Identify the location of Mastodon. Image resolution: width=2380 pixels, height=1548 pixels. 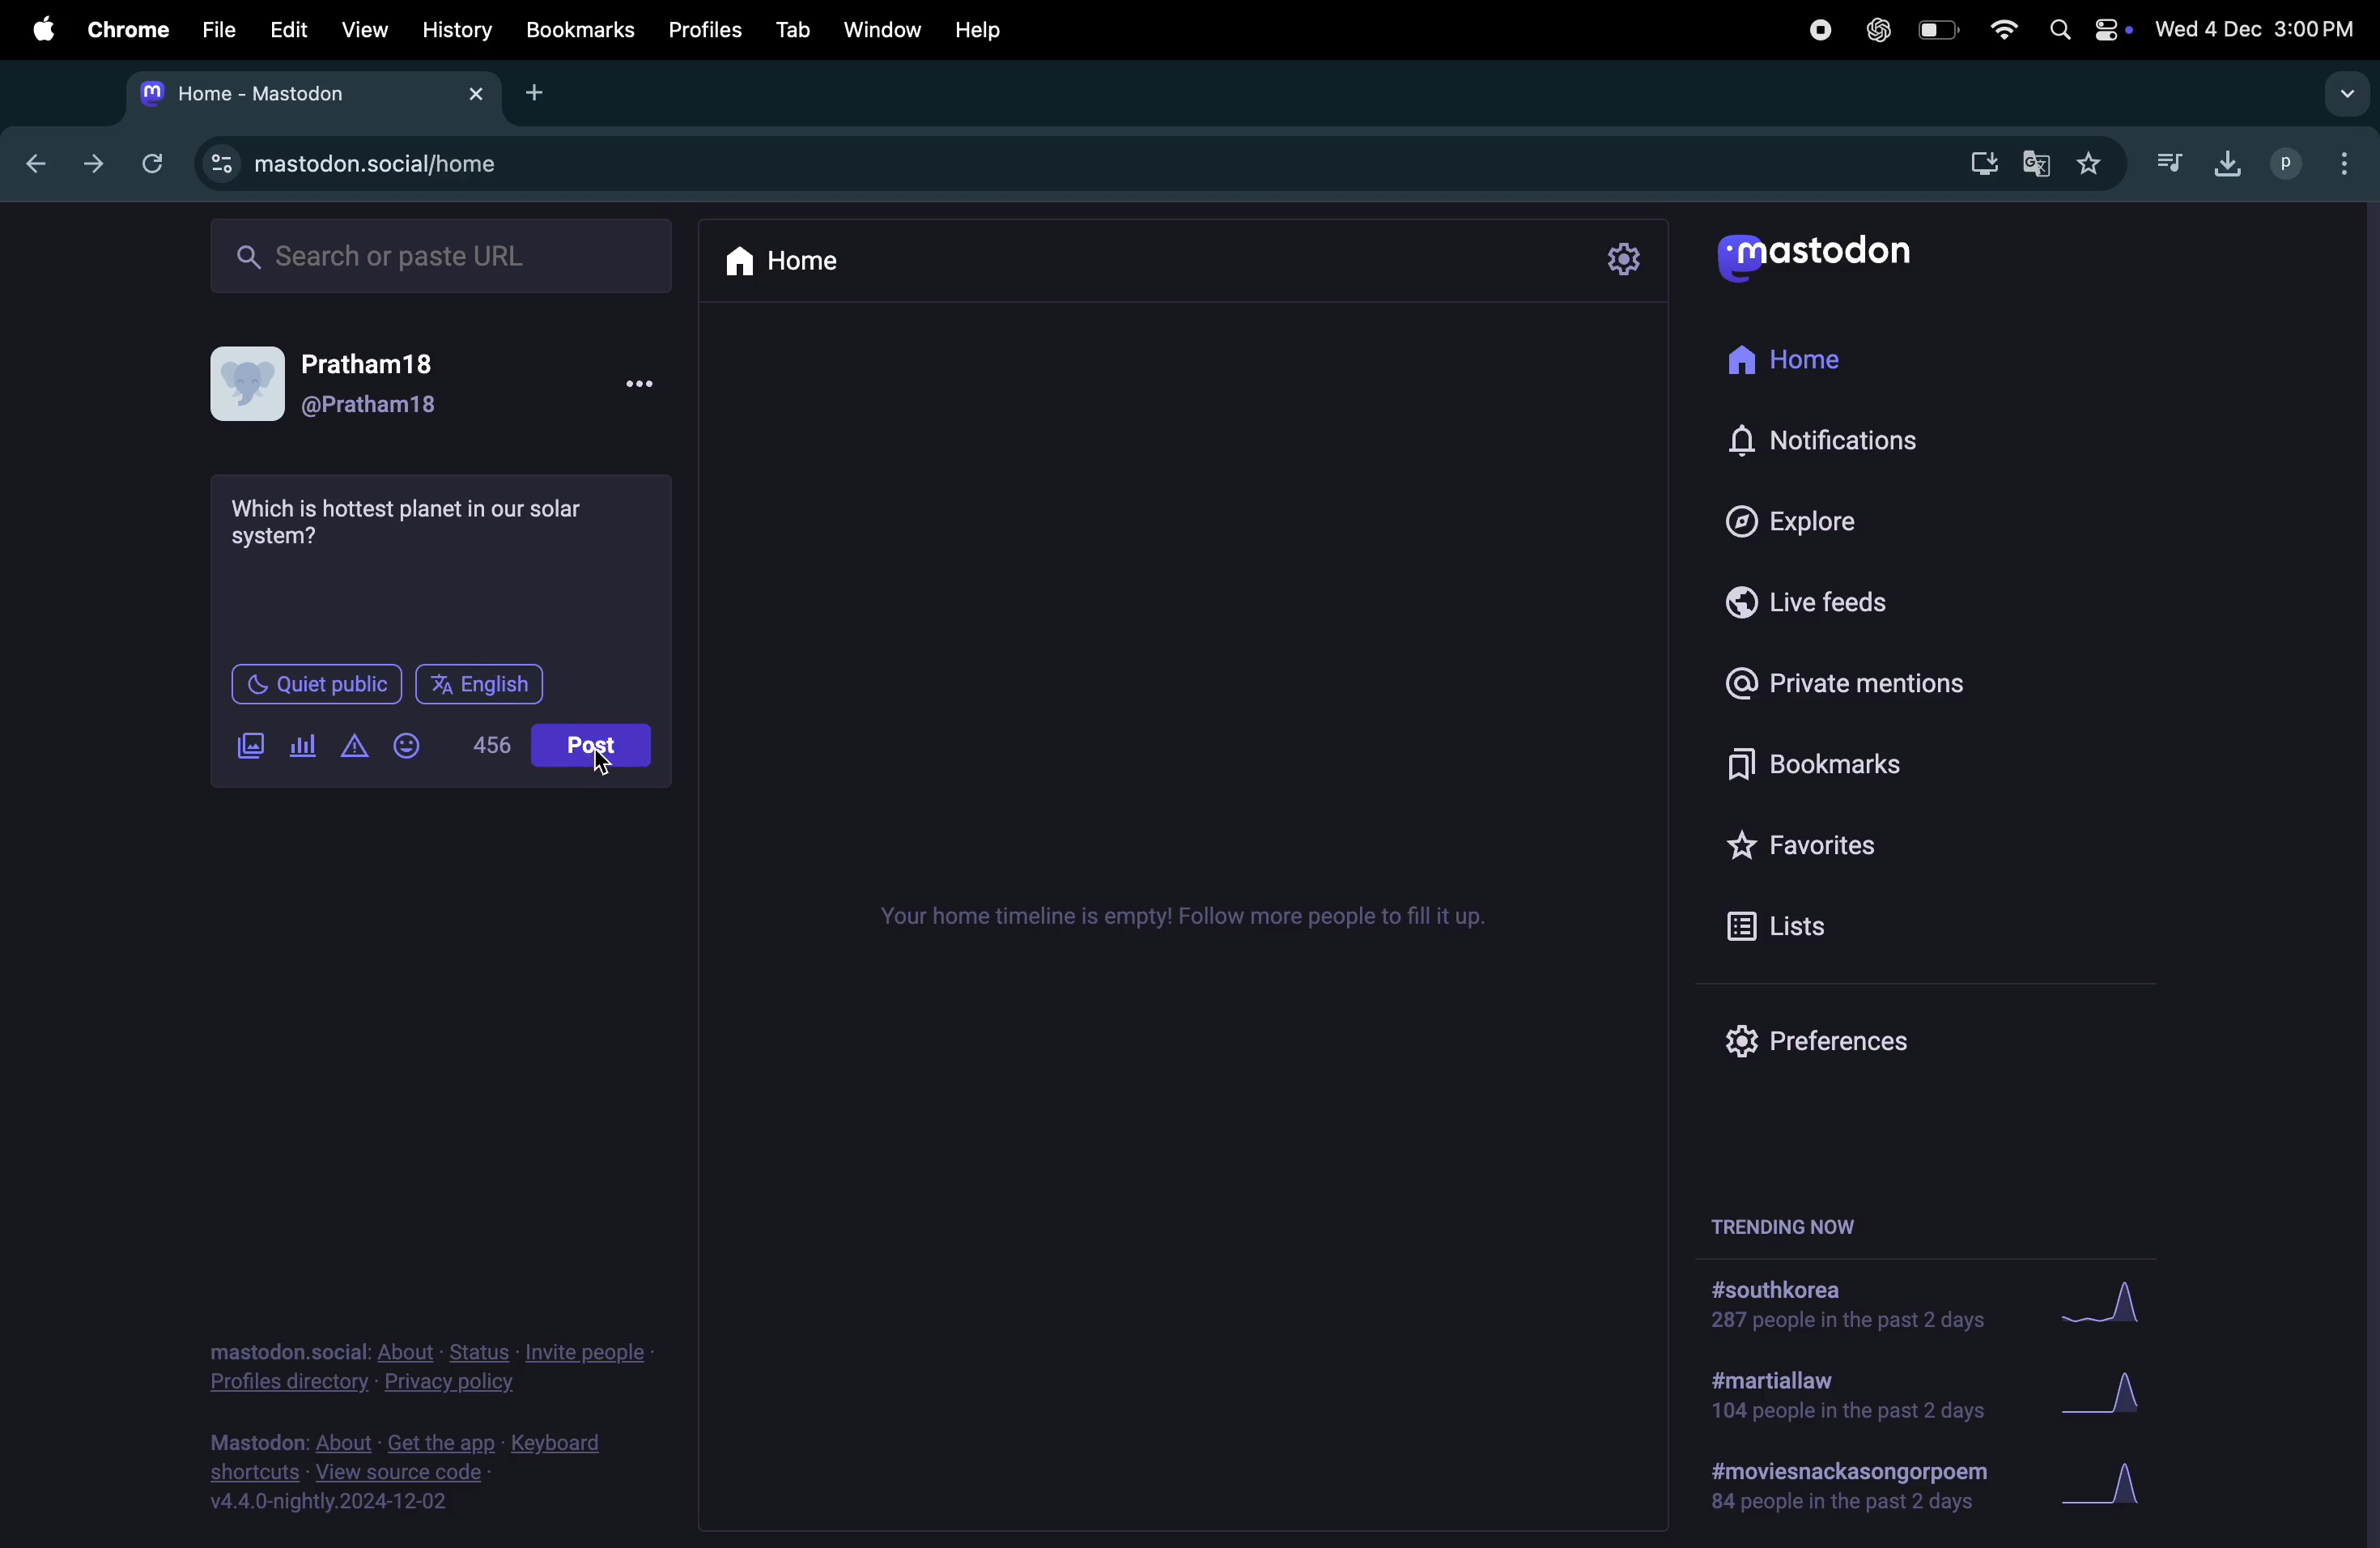
(1835, 255).